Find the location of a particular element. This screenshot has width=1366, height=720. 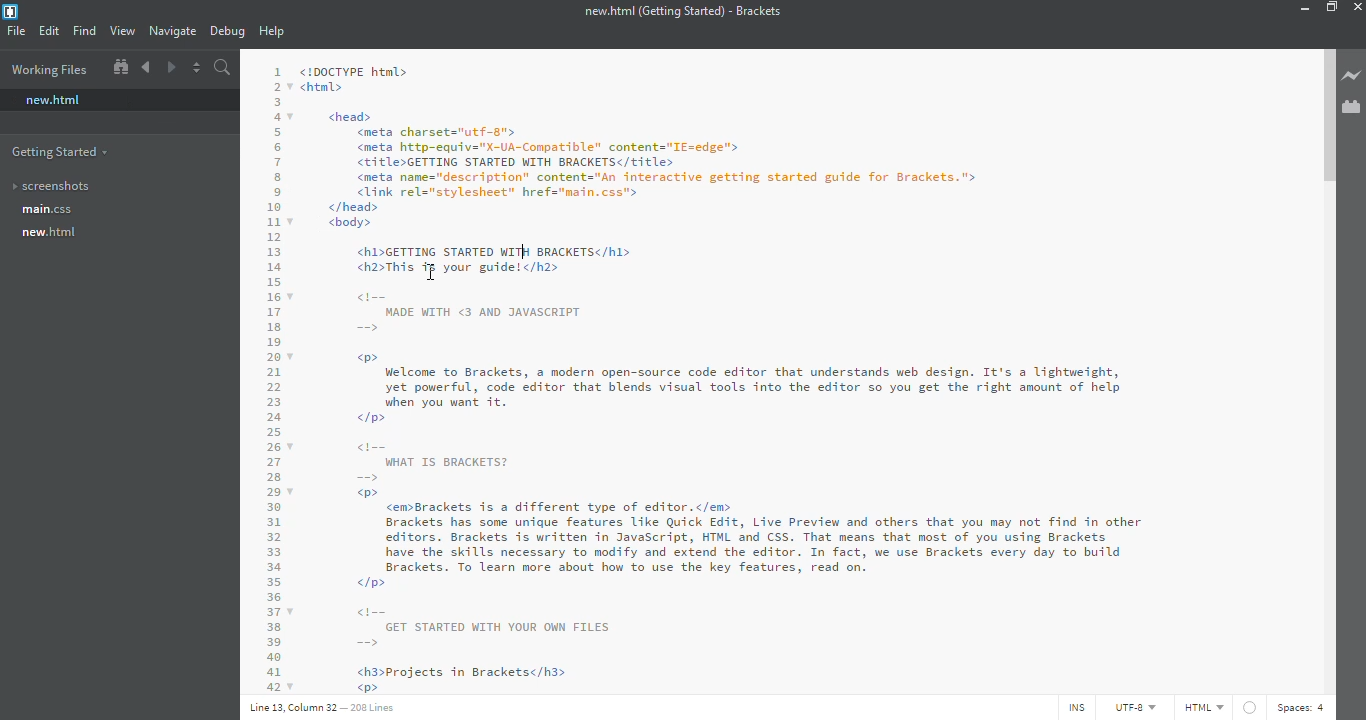

find is located at coordinates (86, 31).